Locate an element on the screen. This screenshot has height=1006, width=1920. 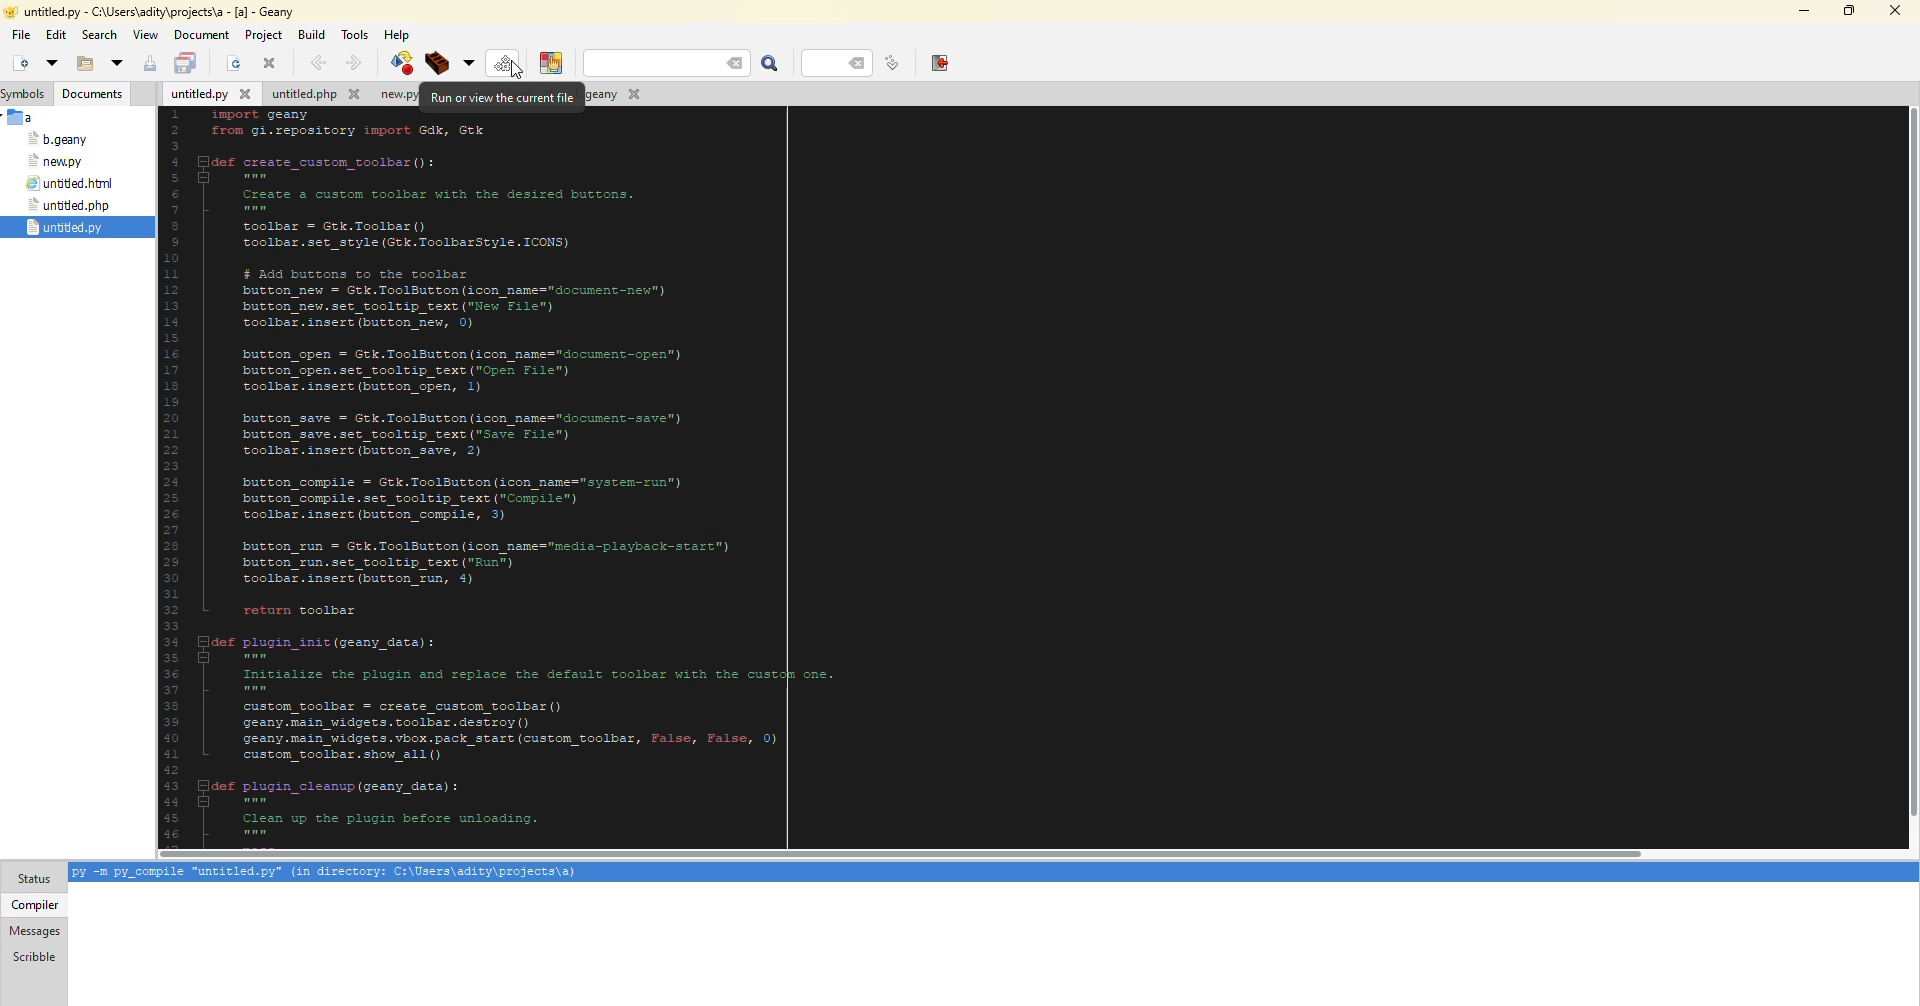
file is located at coordinates (310, 95).